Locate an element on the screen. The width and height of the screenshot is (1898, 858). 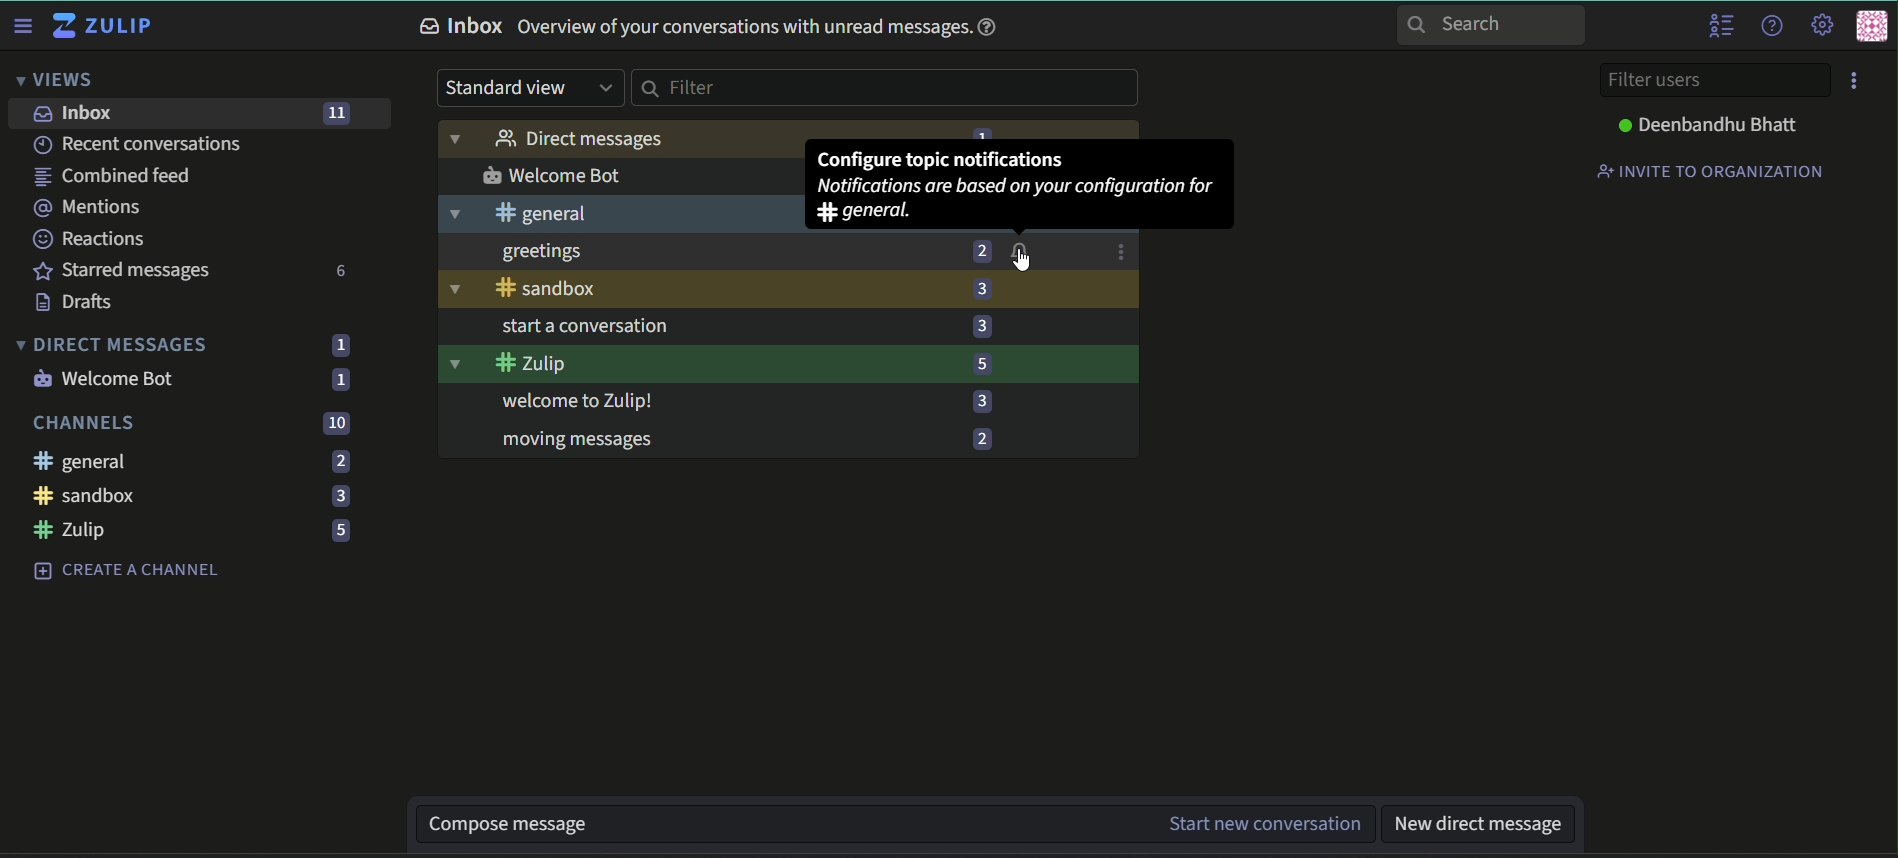
Numbers is located at coordinates (336, 495).